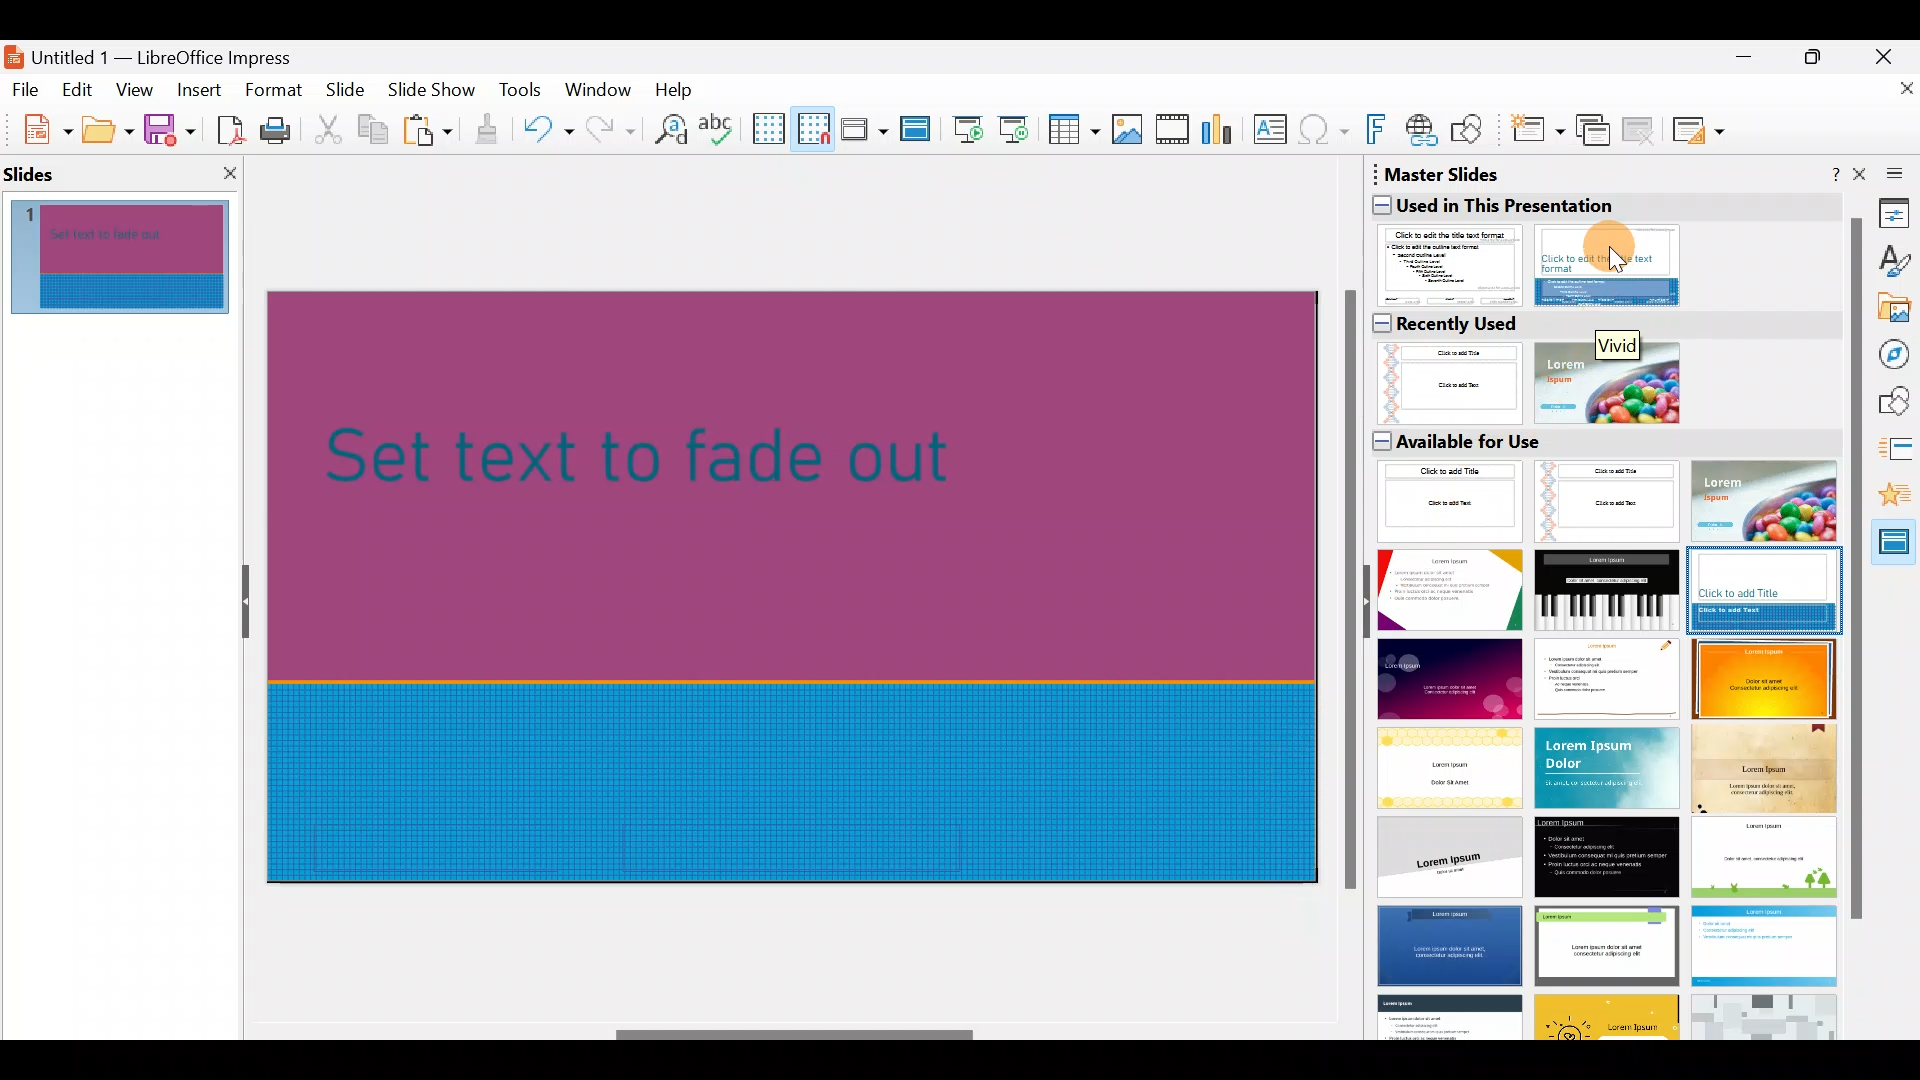 The width and height of the screenshot is (1920, 1080). Describe the element at coordinates (272, 89) in the screenshot. I see `Format` at that location.